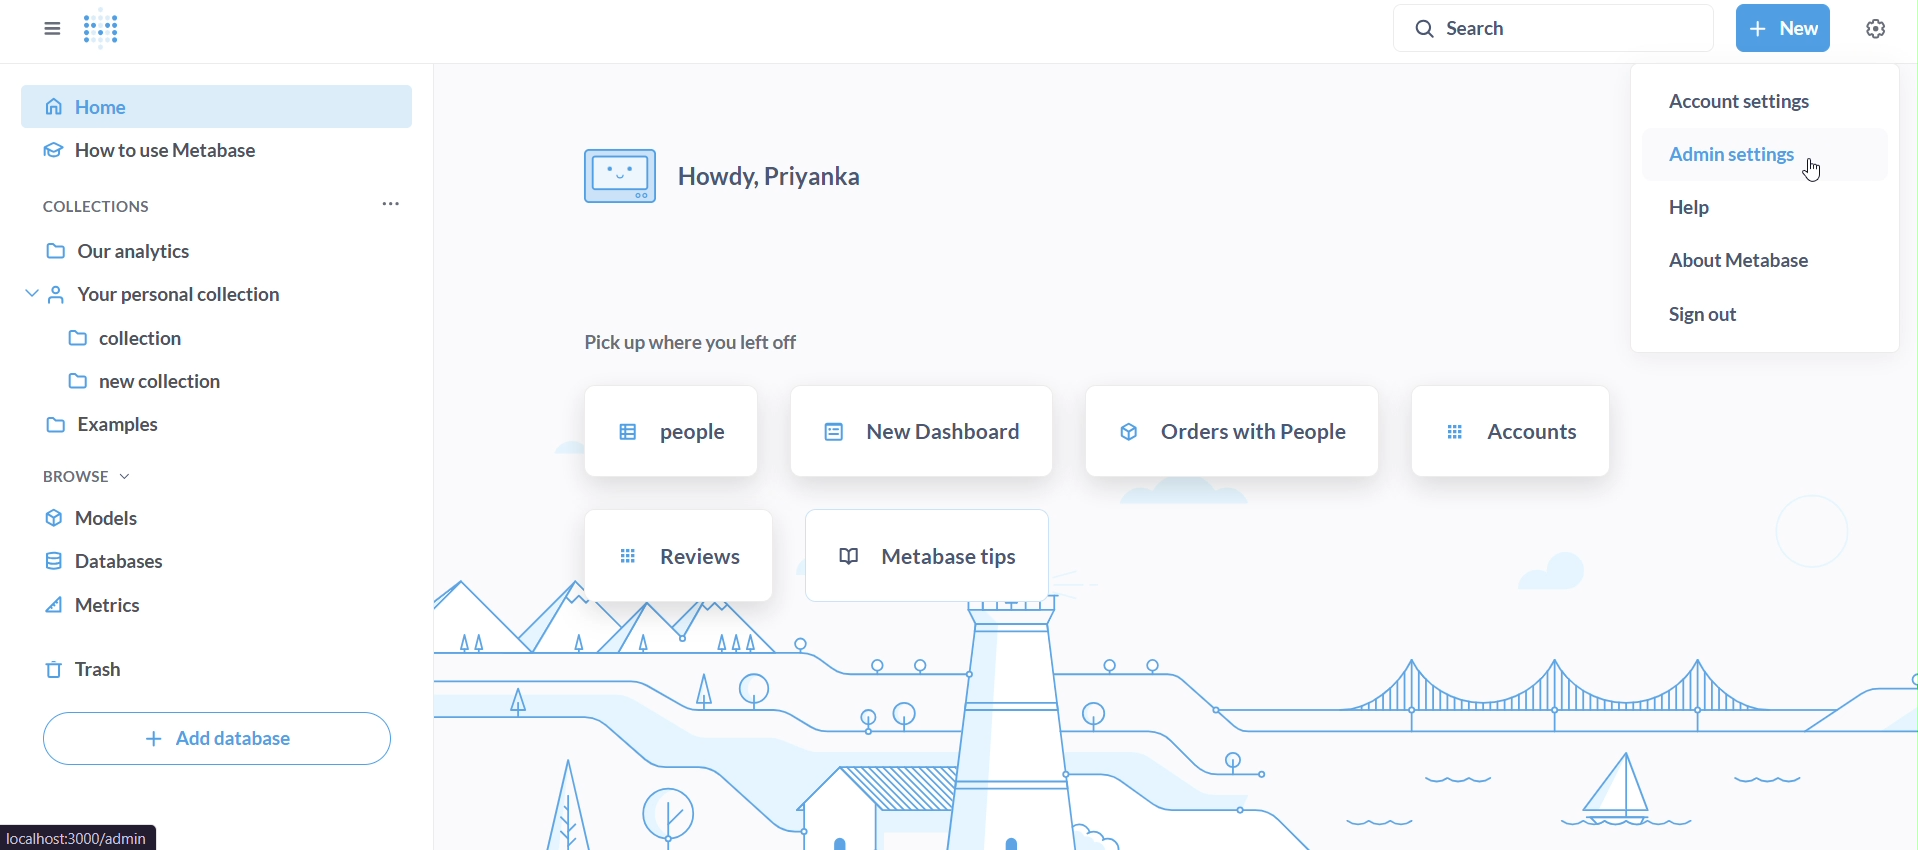 Image resolution: width=1918 pixels, height=850 pixels. What do you see at coordinates (670, 432) in the screenshot?
I see `people` at bounding box center [670, 432].